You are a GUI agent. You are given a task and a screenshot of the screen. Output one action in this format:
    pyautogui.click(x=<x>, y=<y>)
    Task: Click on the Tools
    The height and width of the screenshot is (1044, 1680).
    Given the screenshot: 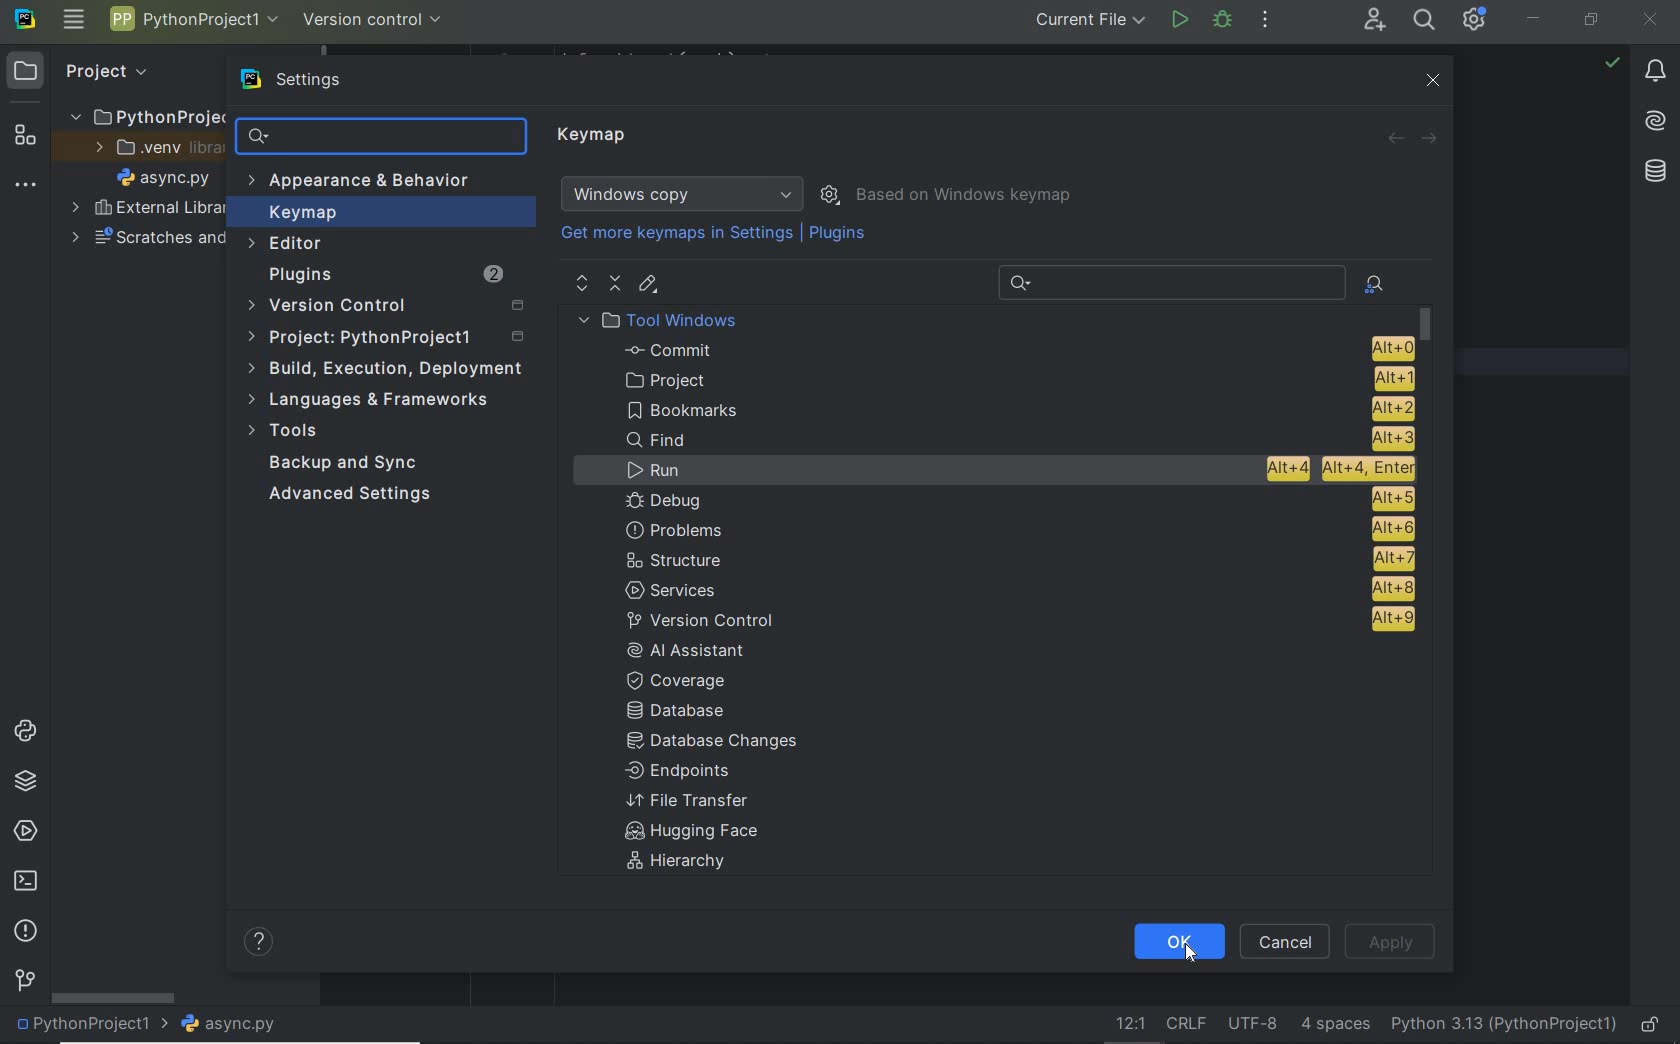 What is the action you would take?
    pyautogui.click(x=288, y=433)
    